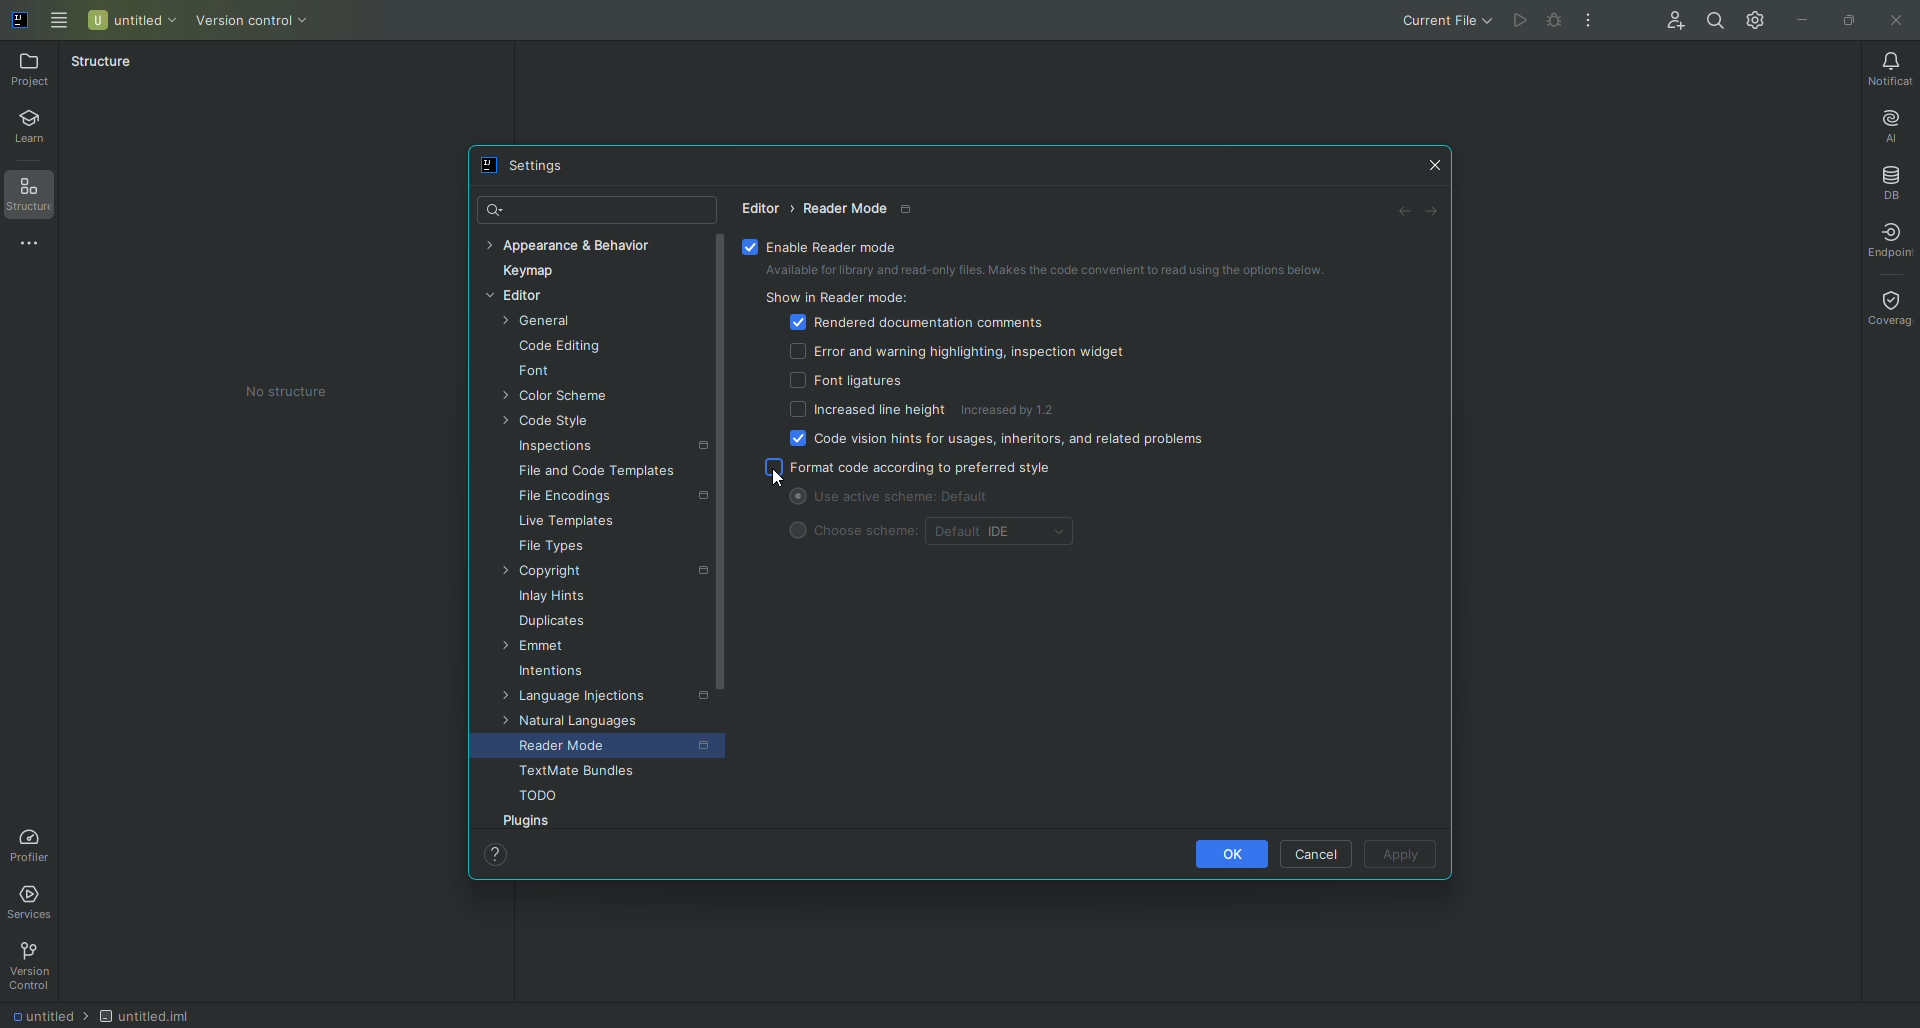 Image resolution: width=1920 pixels, height=1028 pixels. Describe the element at coordinates (596, 573) in the screenshot. I see `Copyright` at that location.